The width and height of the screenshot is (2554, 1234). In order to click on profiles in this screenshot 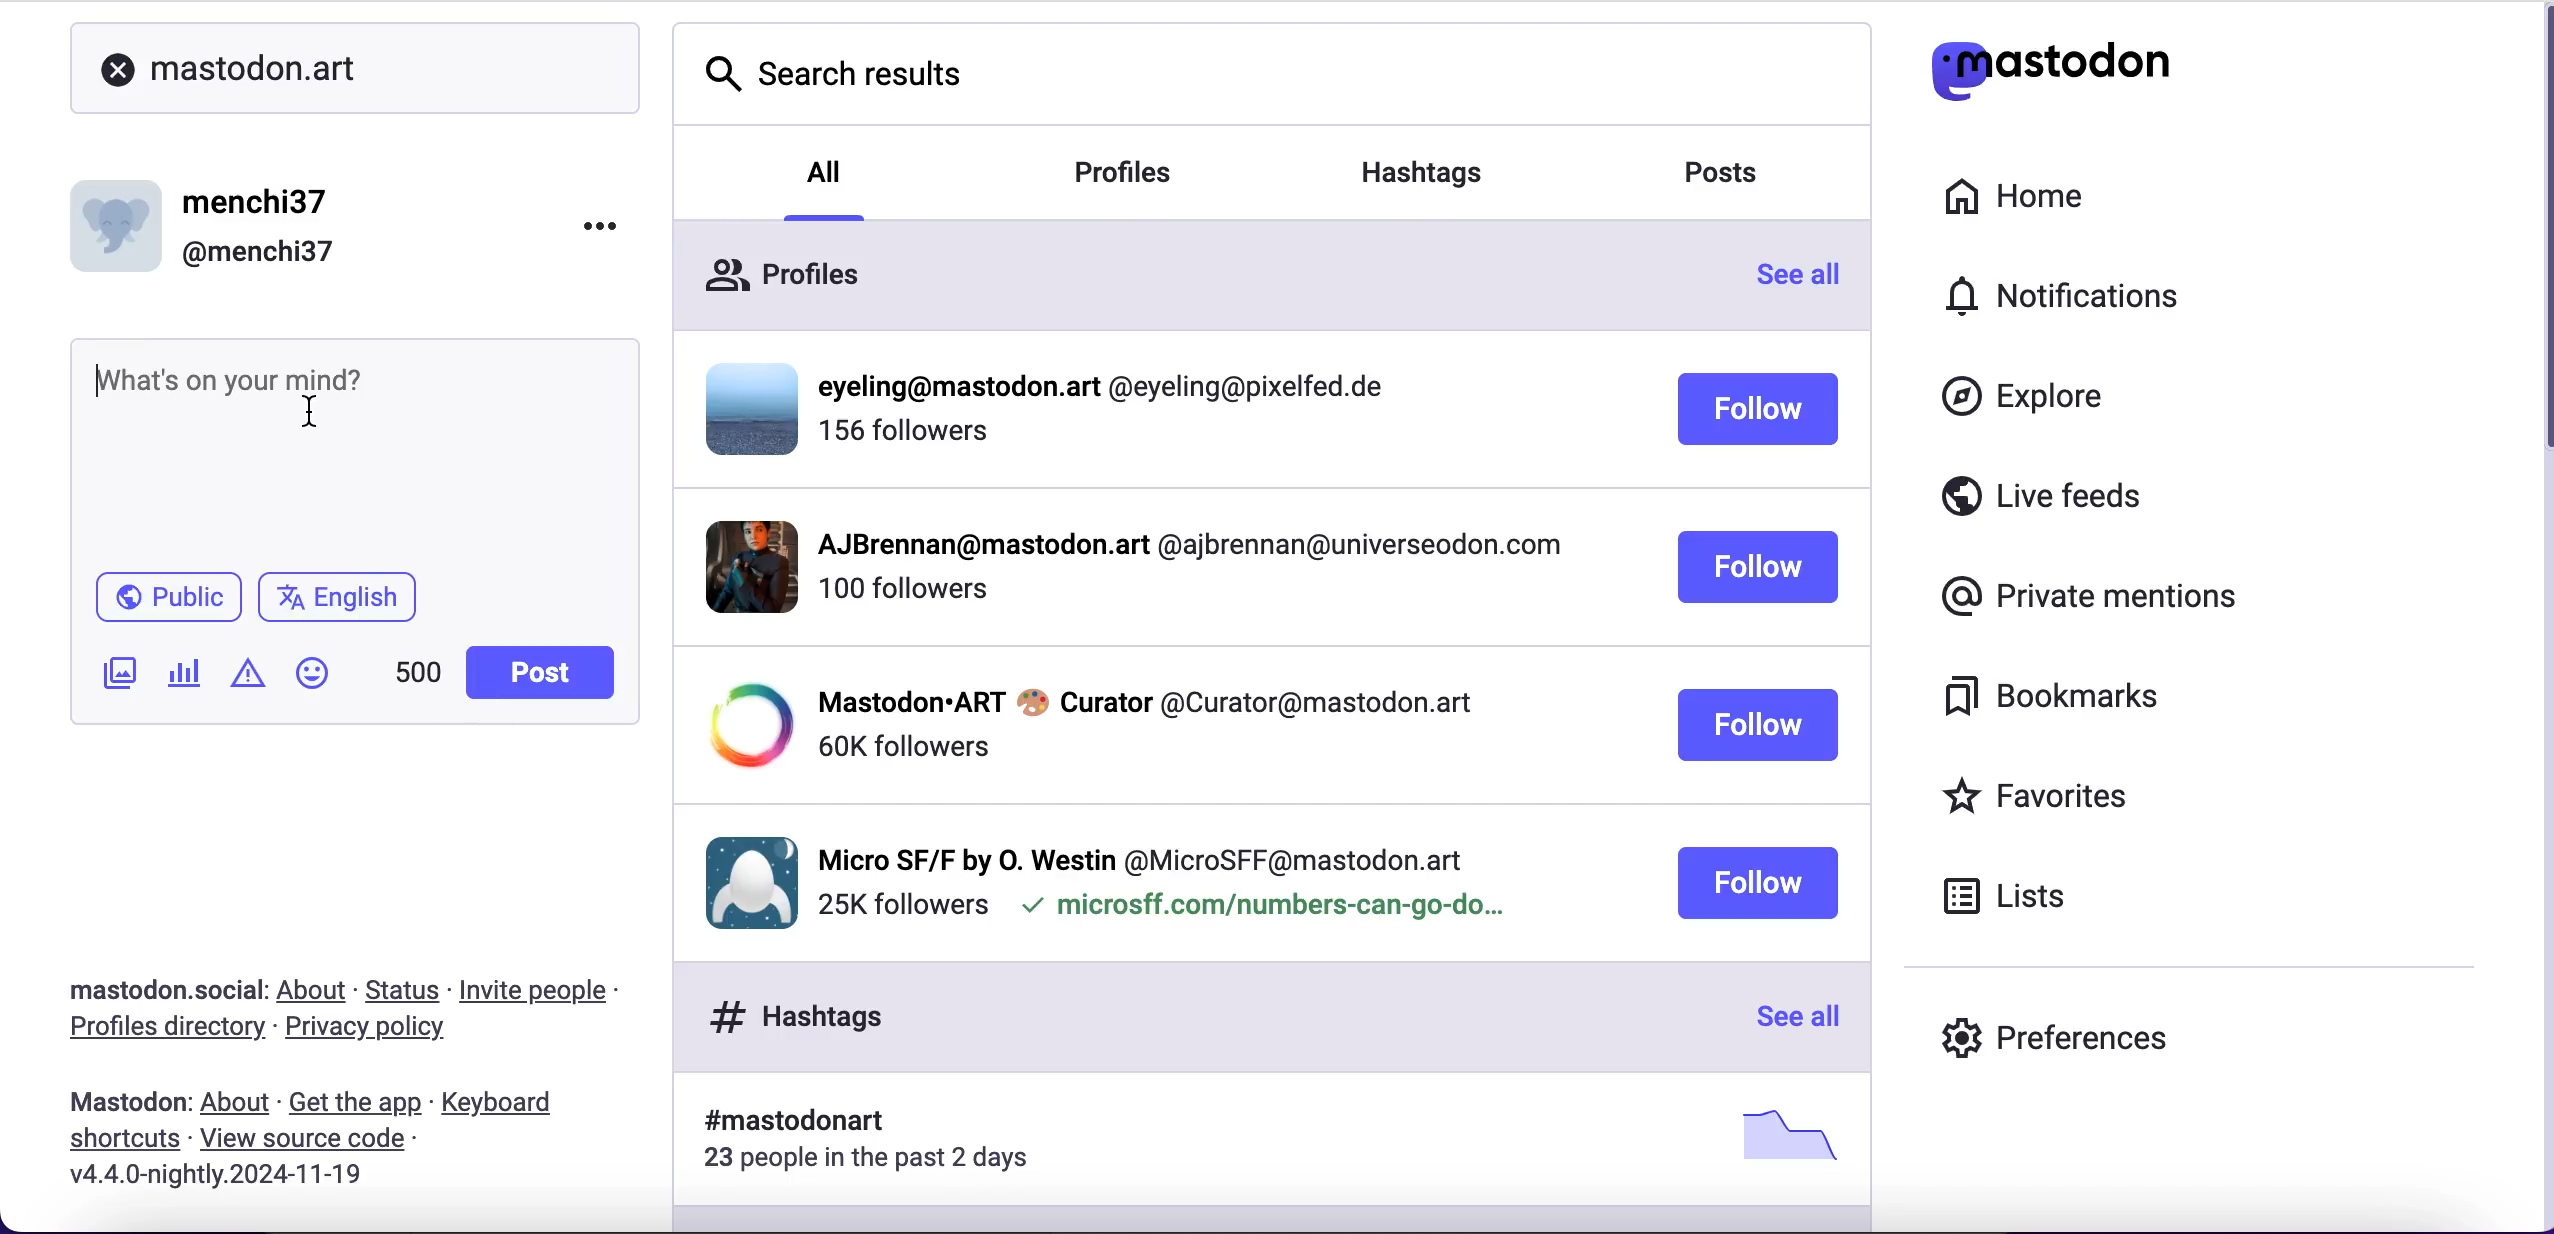, I will do `click(1125, 175)`.